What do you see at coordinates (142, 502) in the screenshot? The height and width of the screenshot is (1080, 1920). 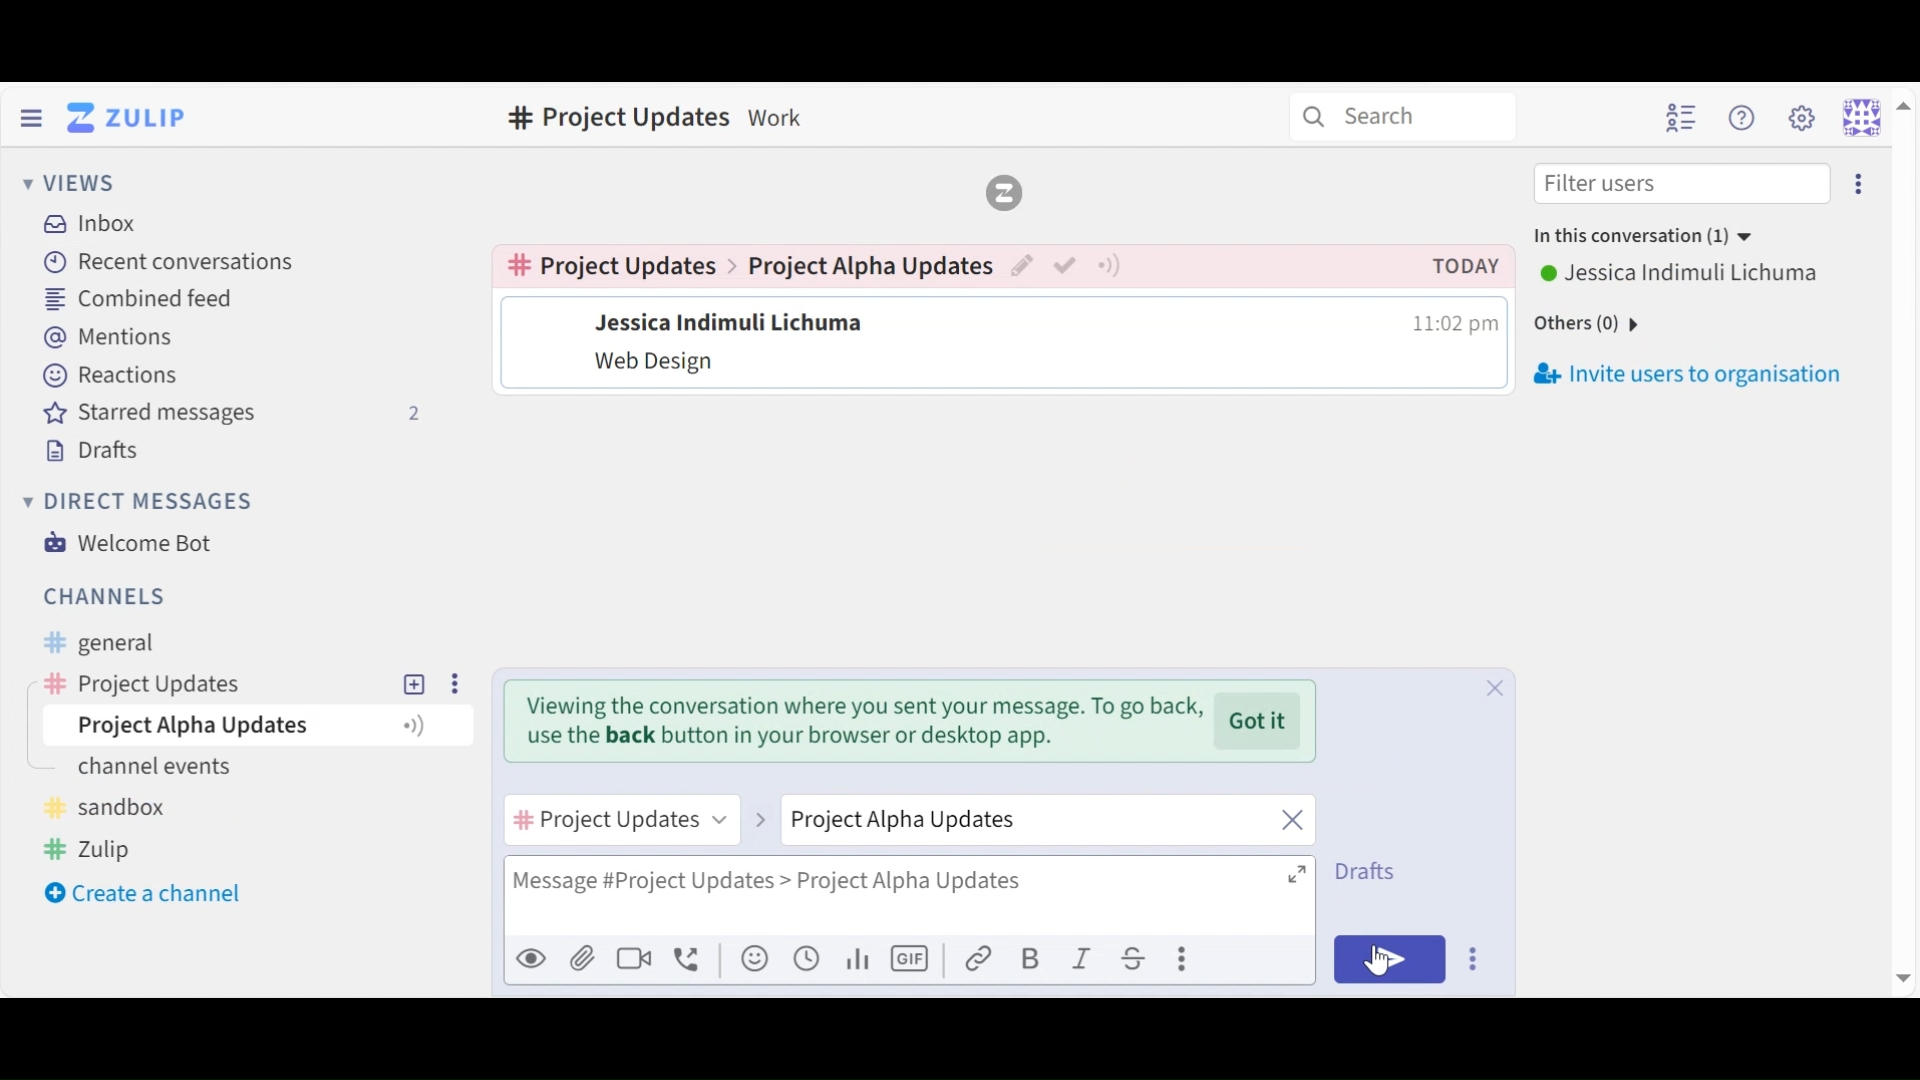 I see `Direct Messages` at bounding box center [142, 502].